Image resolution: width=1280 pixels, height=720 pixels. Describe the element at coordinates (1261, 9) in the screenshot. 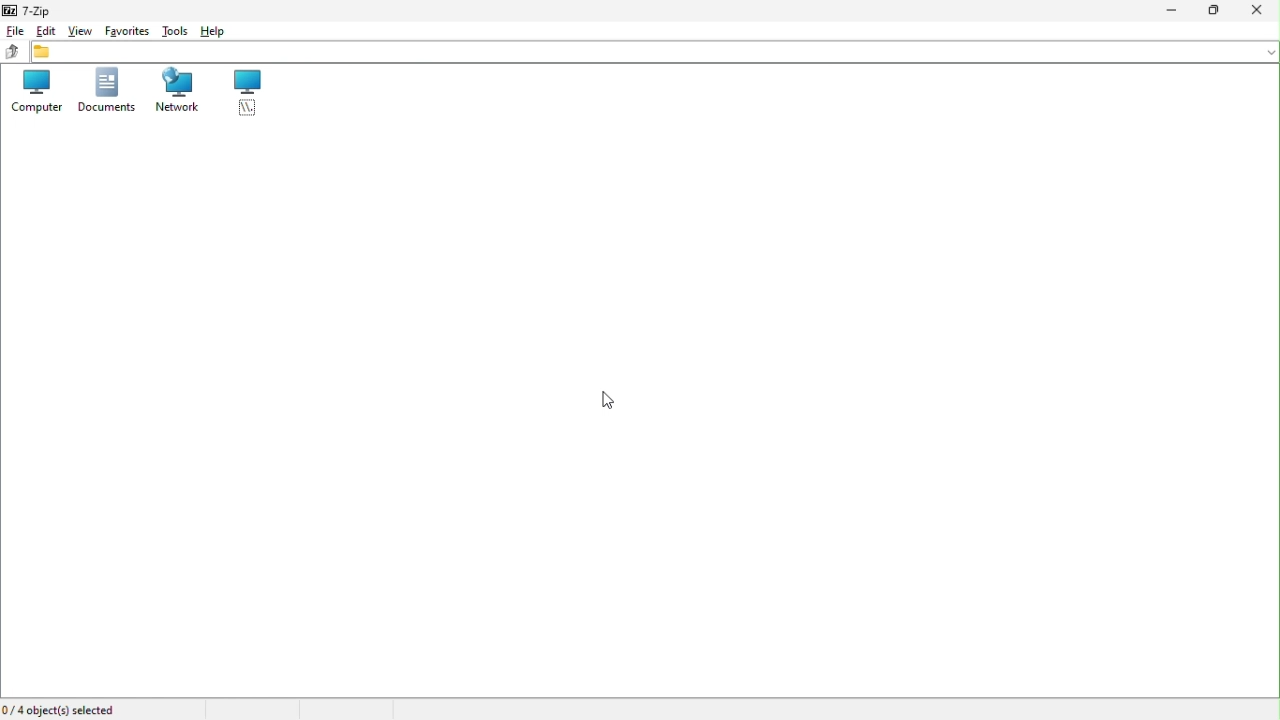

I see `Close` at that location.